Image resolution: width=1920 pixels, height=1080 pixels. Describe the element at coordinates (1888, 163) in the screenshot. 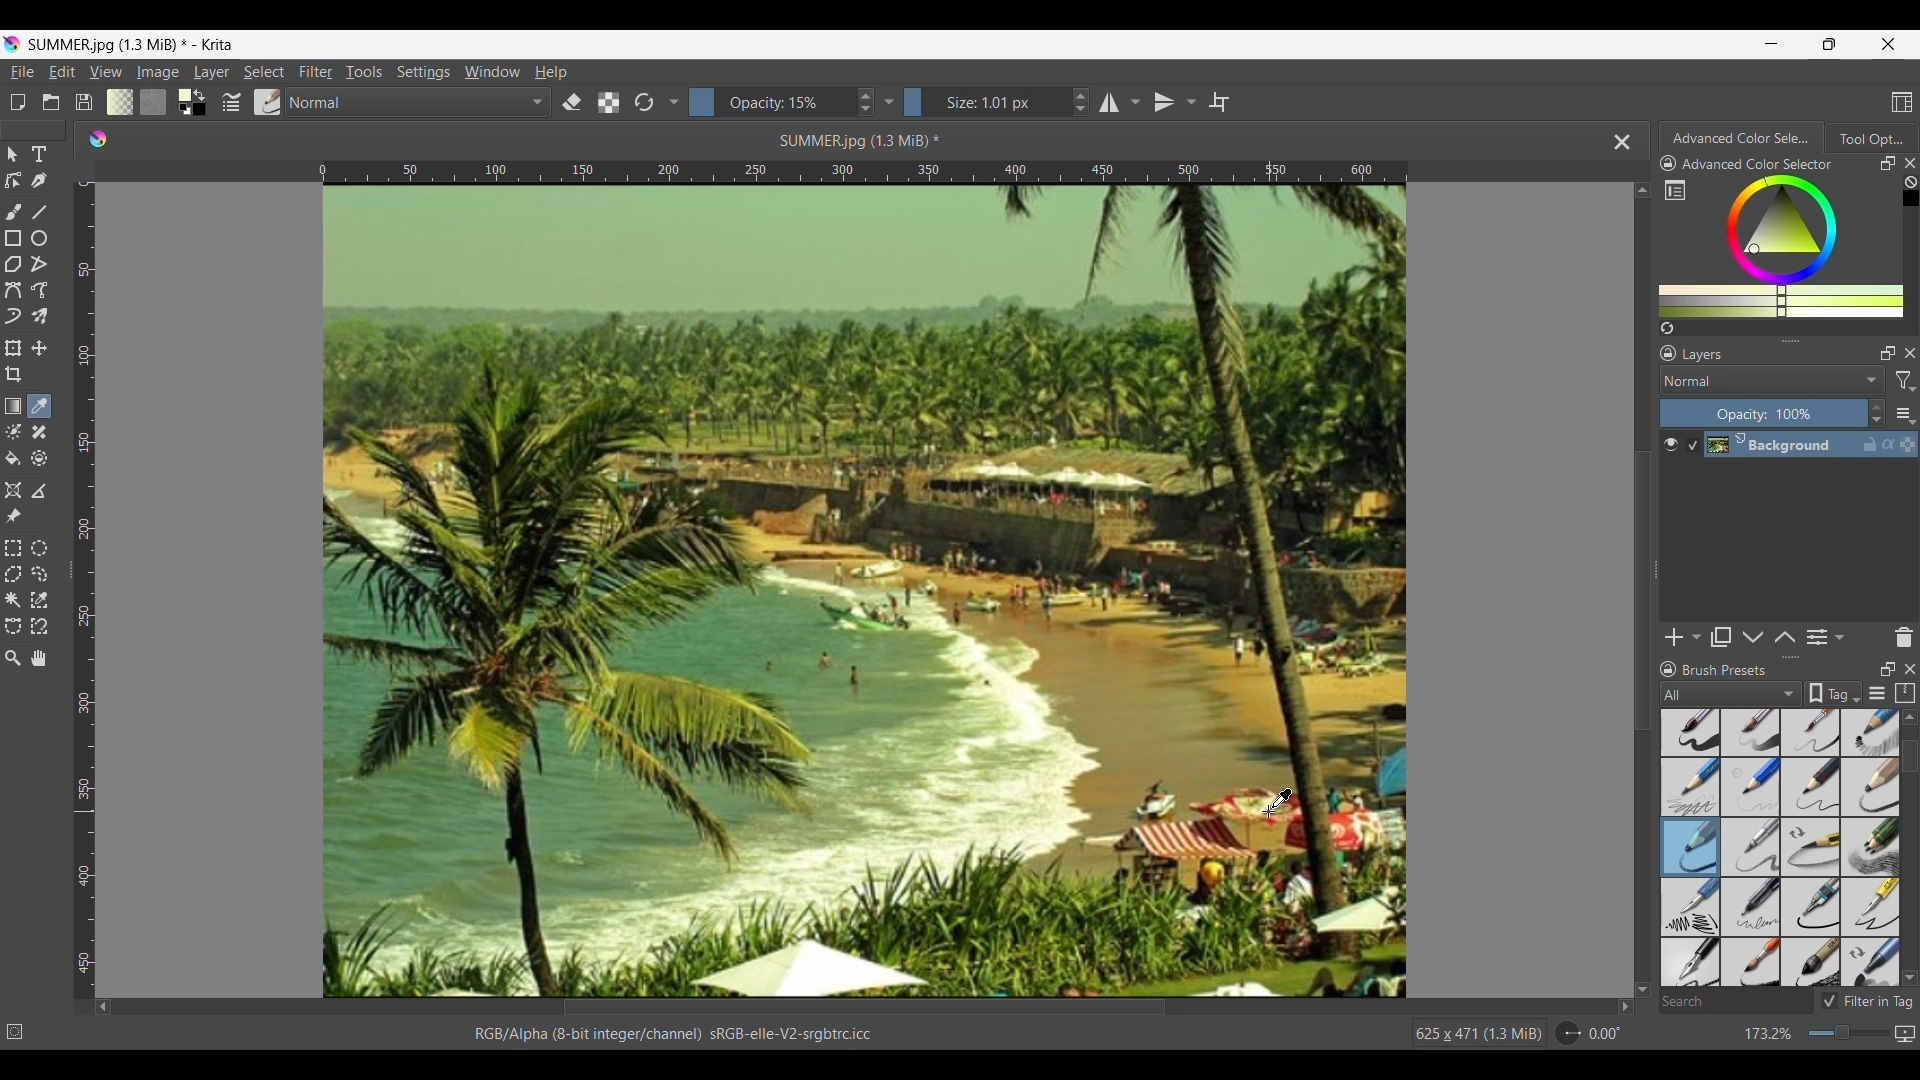

I see `Float docker` at that location.